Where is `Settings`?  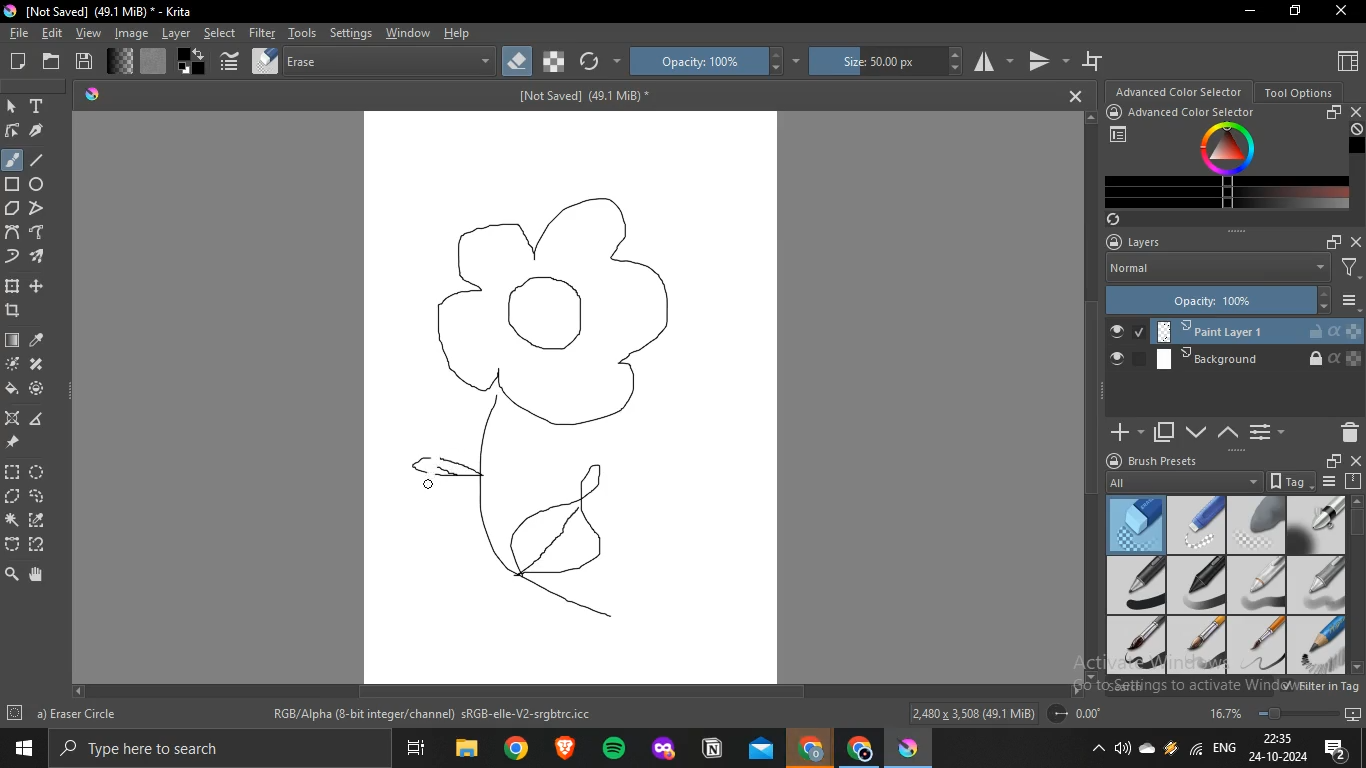 Settings is located at coordinates (15, 714).